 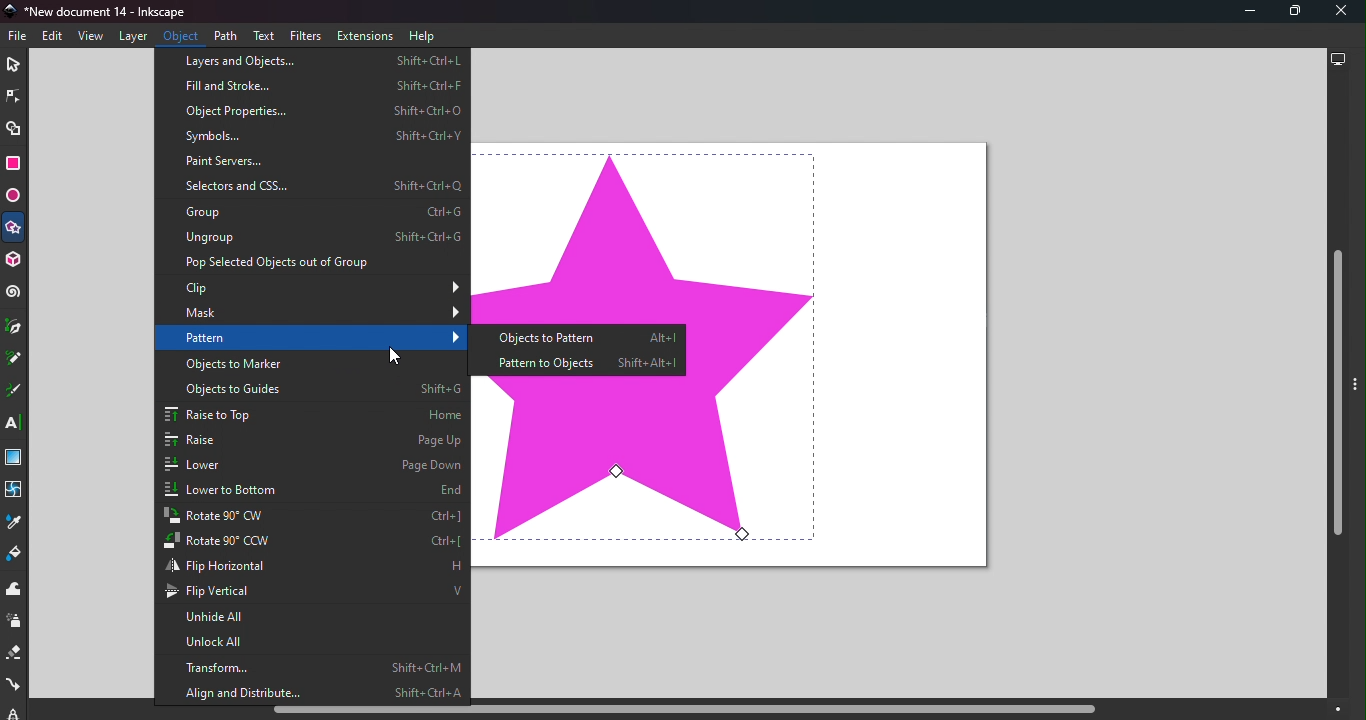 What do you see at coordinates (315, 465) in the screenshot?
I see `lower` at bounding box center [315, 465].